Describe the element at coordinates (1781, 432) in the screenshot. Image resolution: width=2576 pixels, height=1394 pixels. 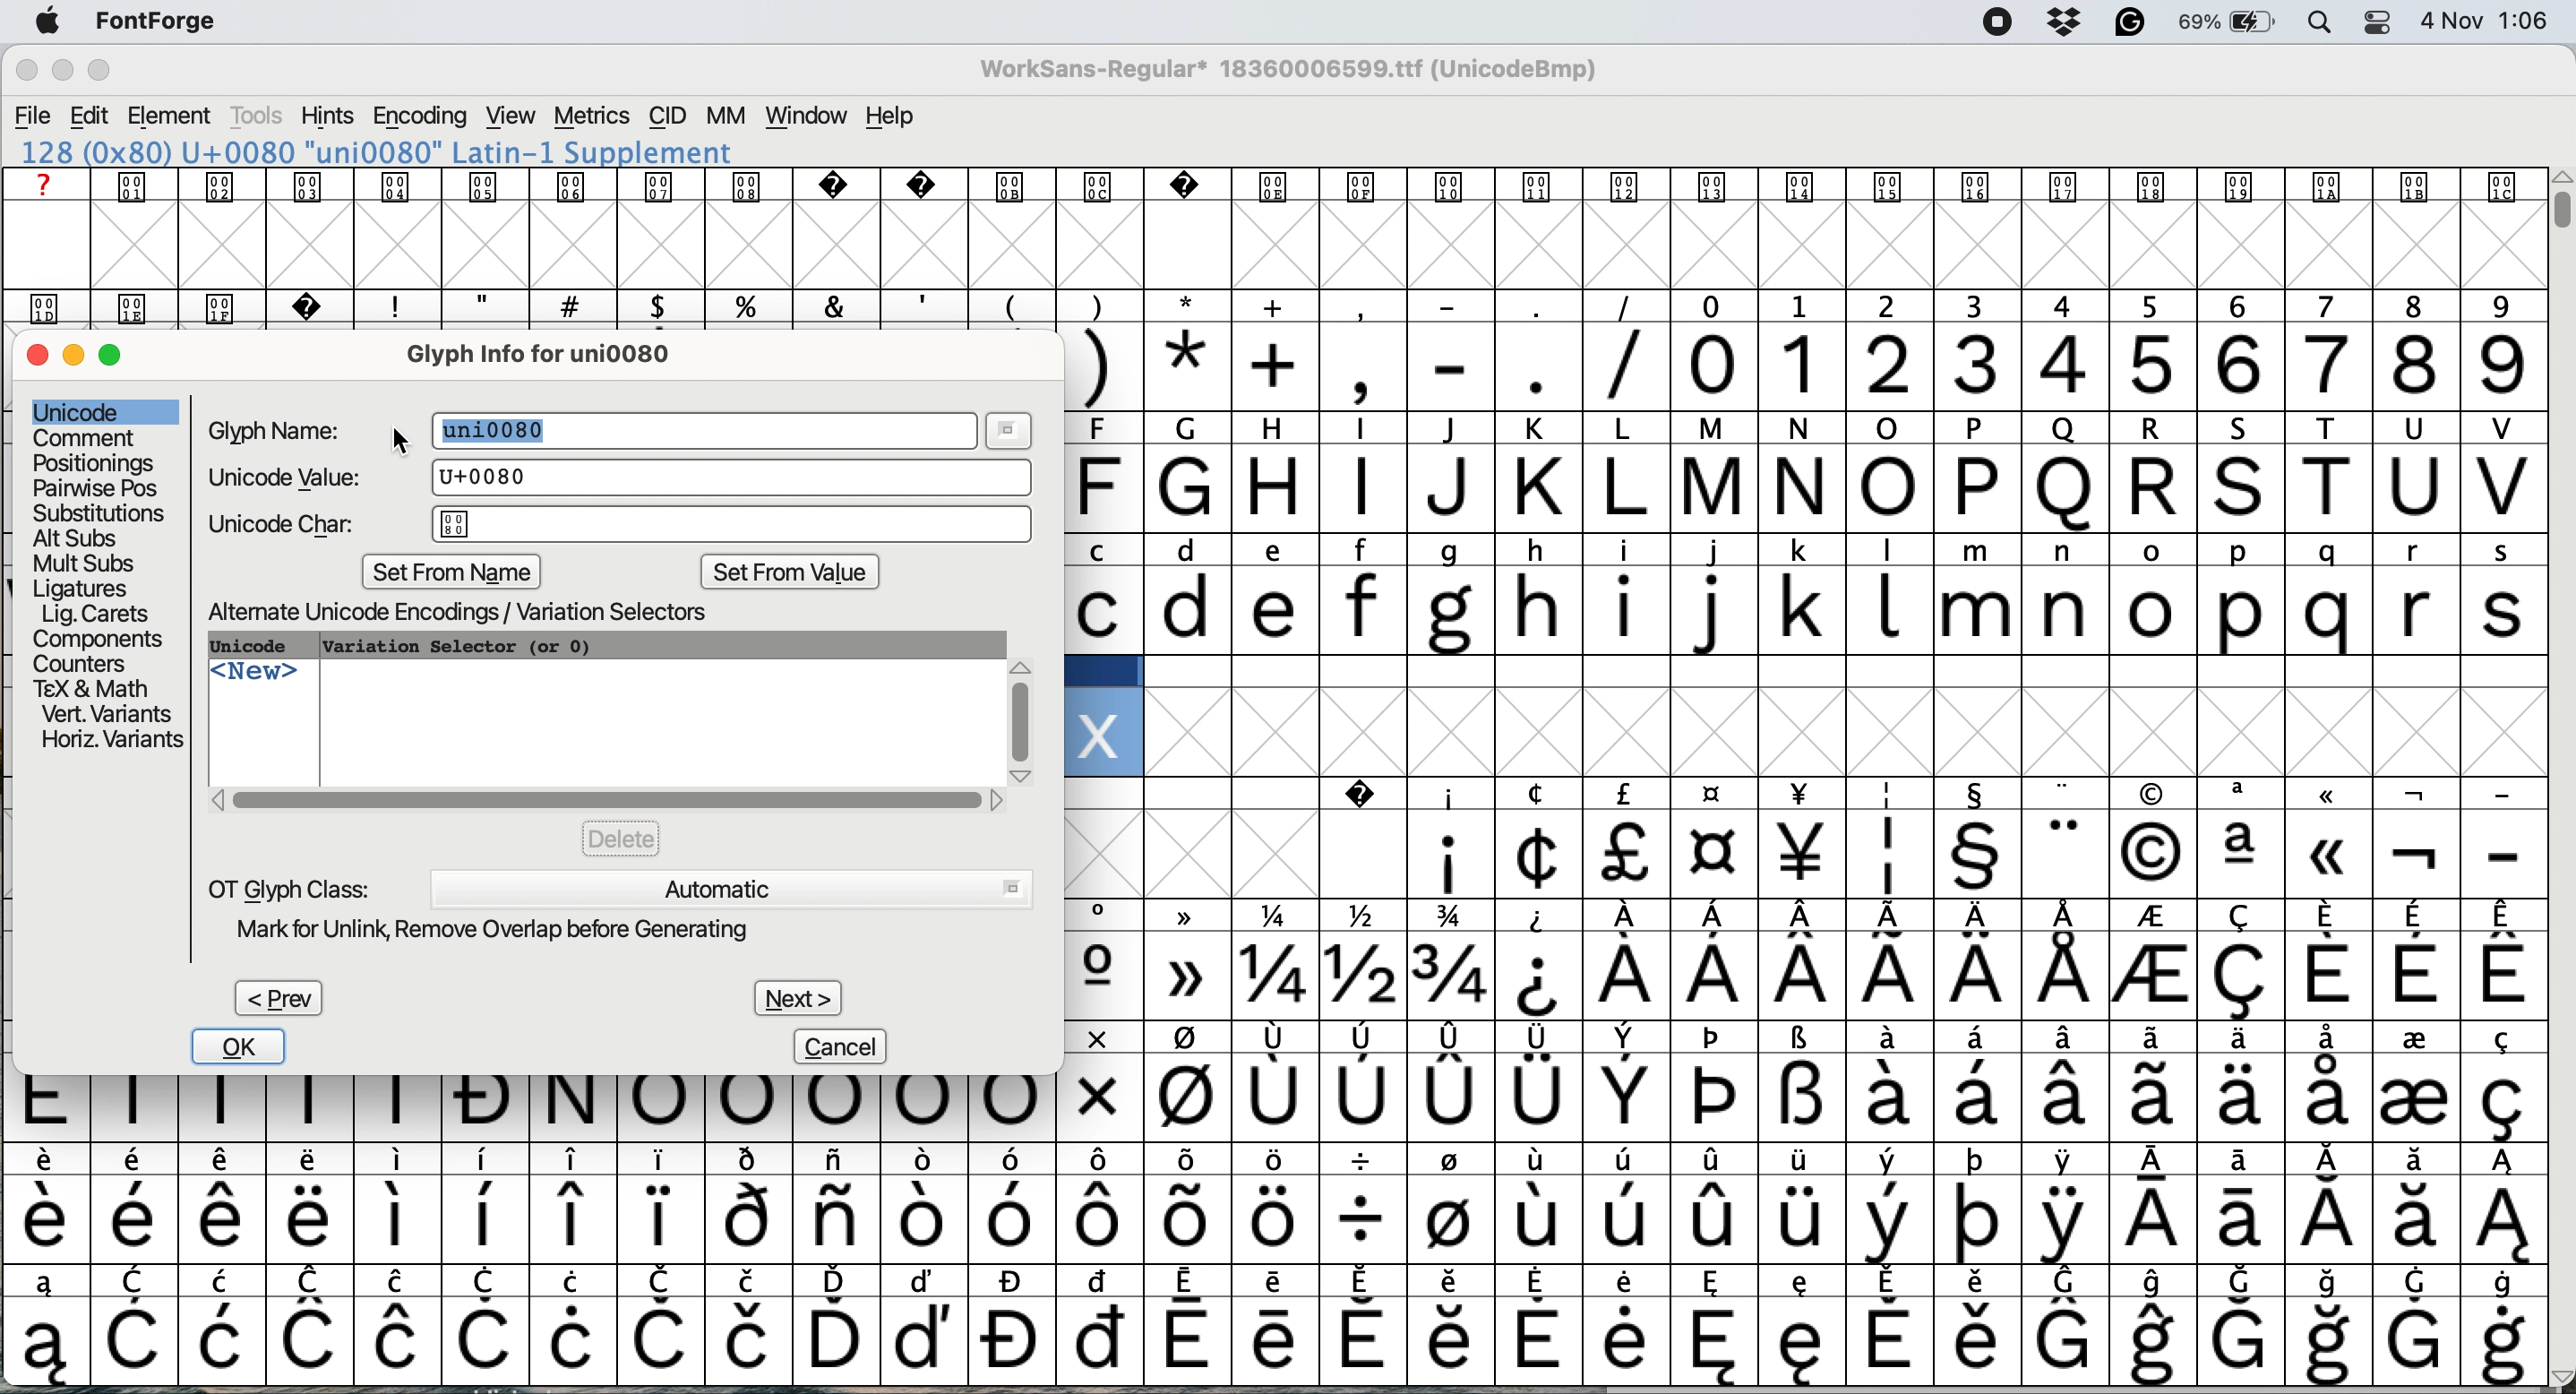
I see `special characters and text` at that location.